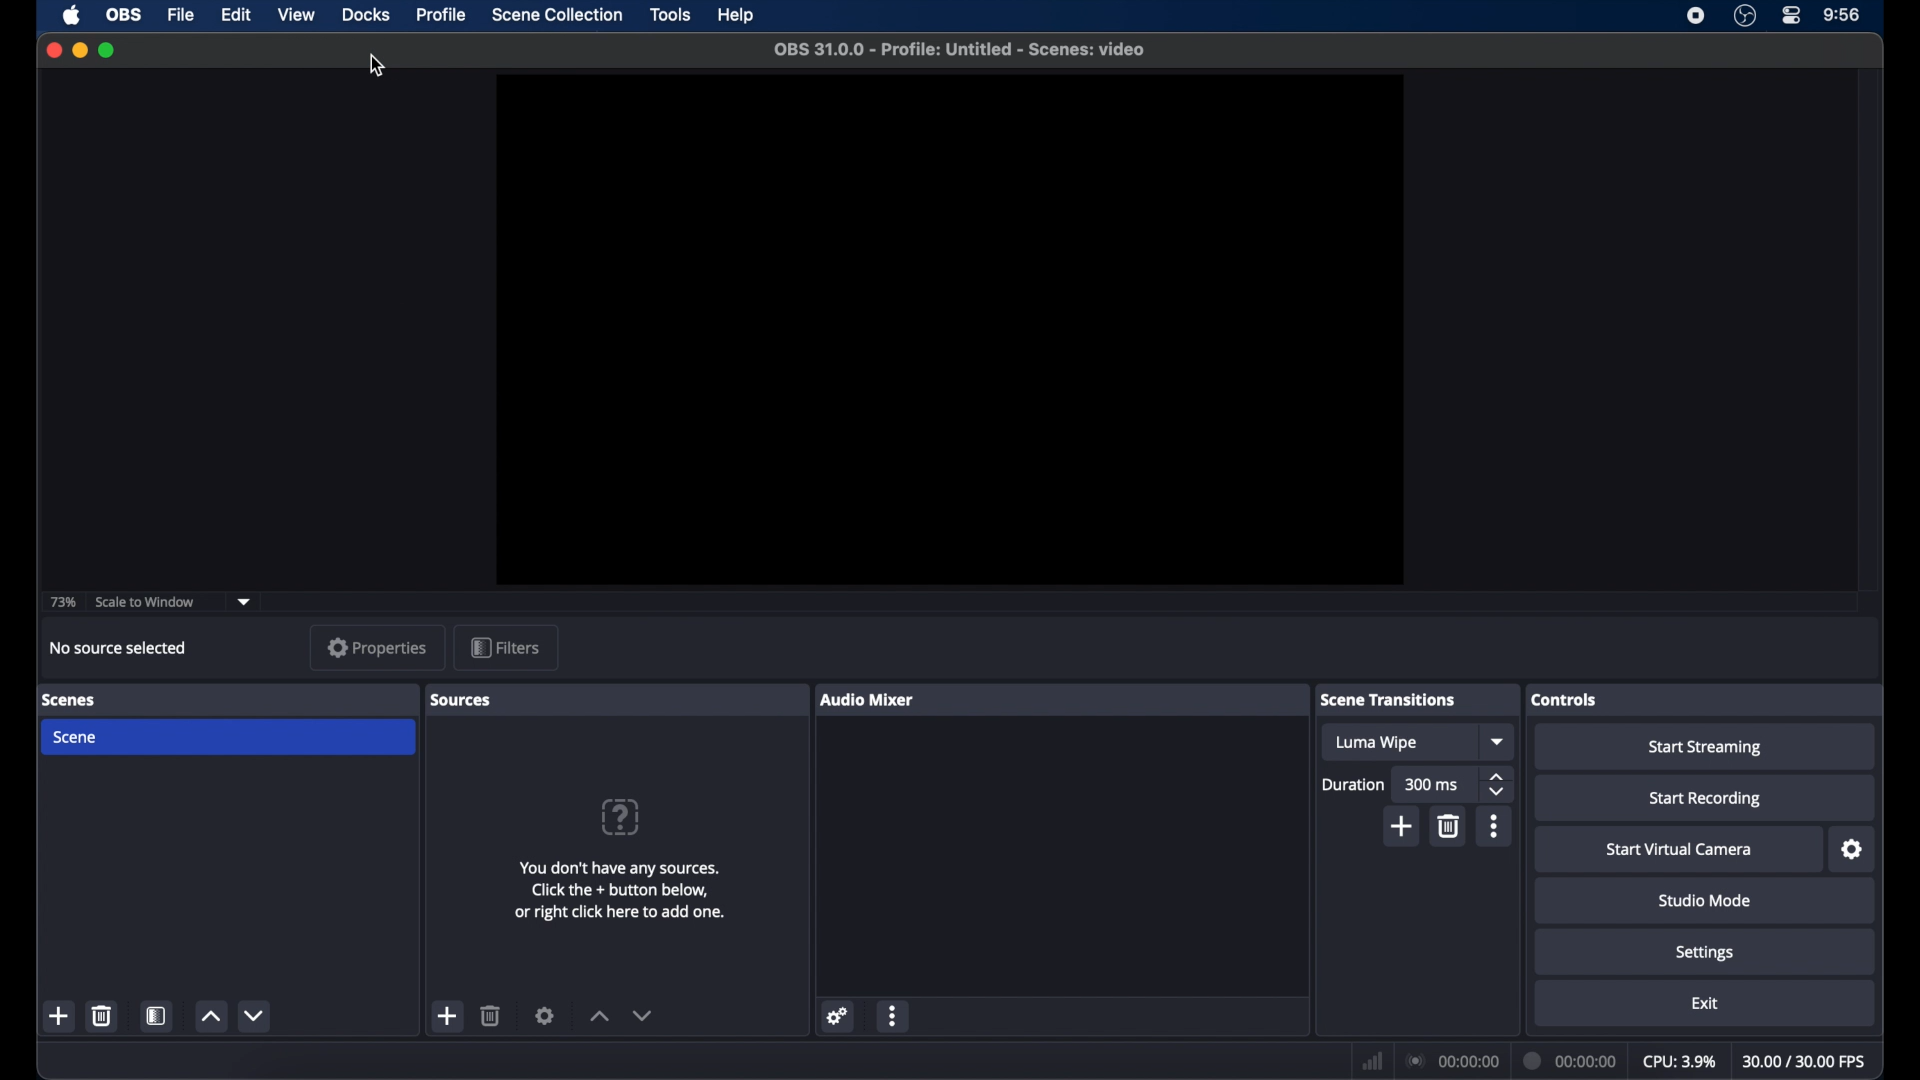 The width and height of the screenshot is (1920, 1080). I want to click on increment, so click(210, 1017).